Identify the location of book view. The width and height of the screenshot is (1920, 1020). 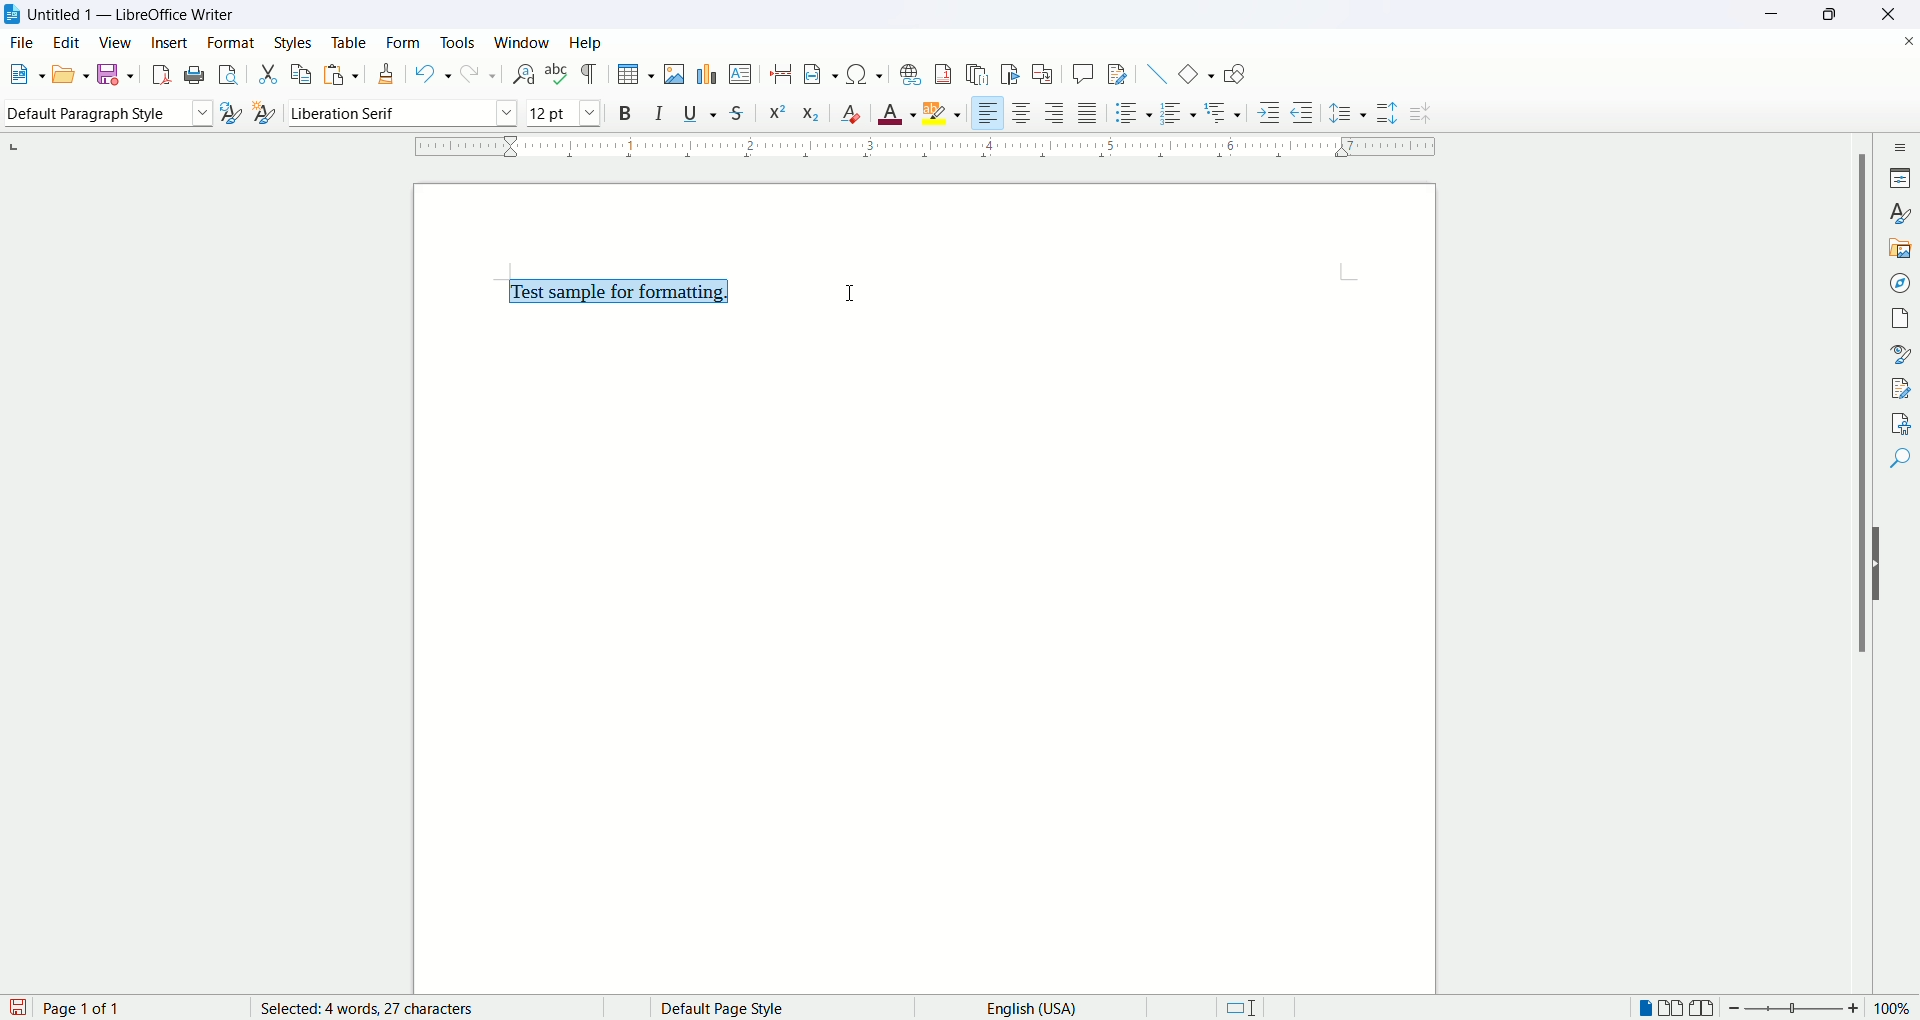
(1705, 1007).